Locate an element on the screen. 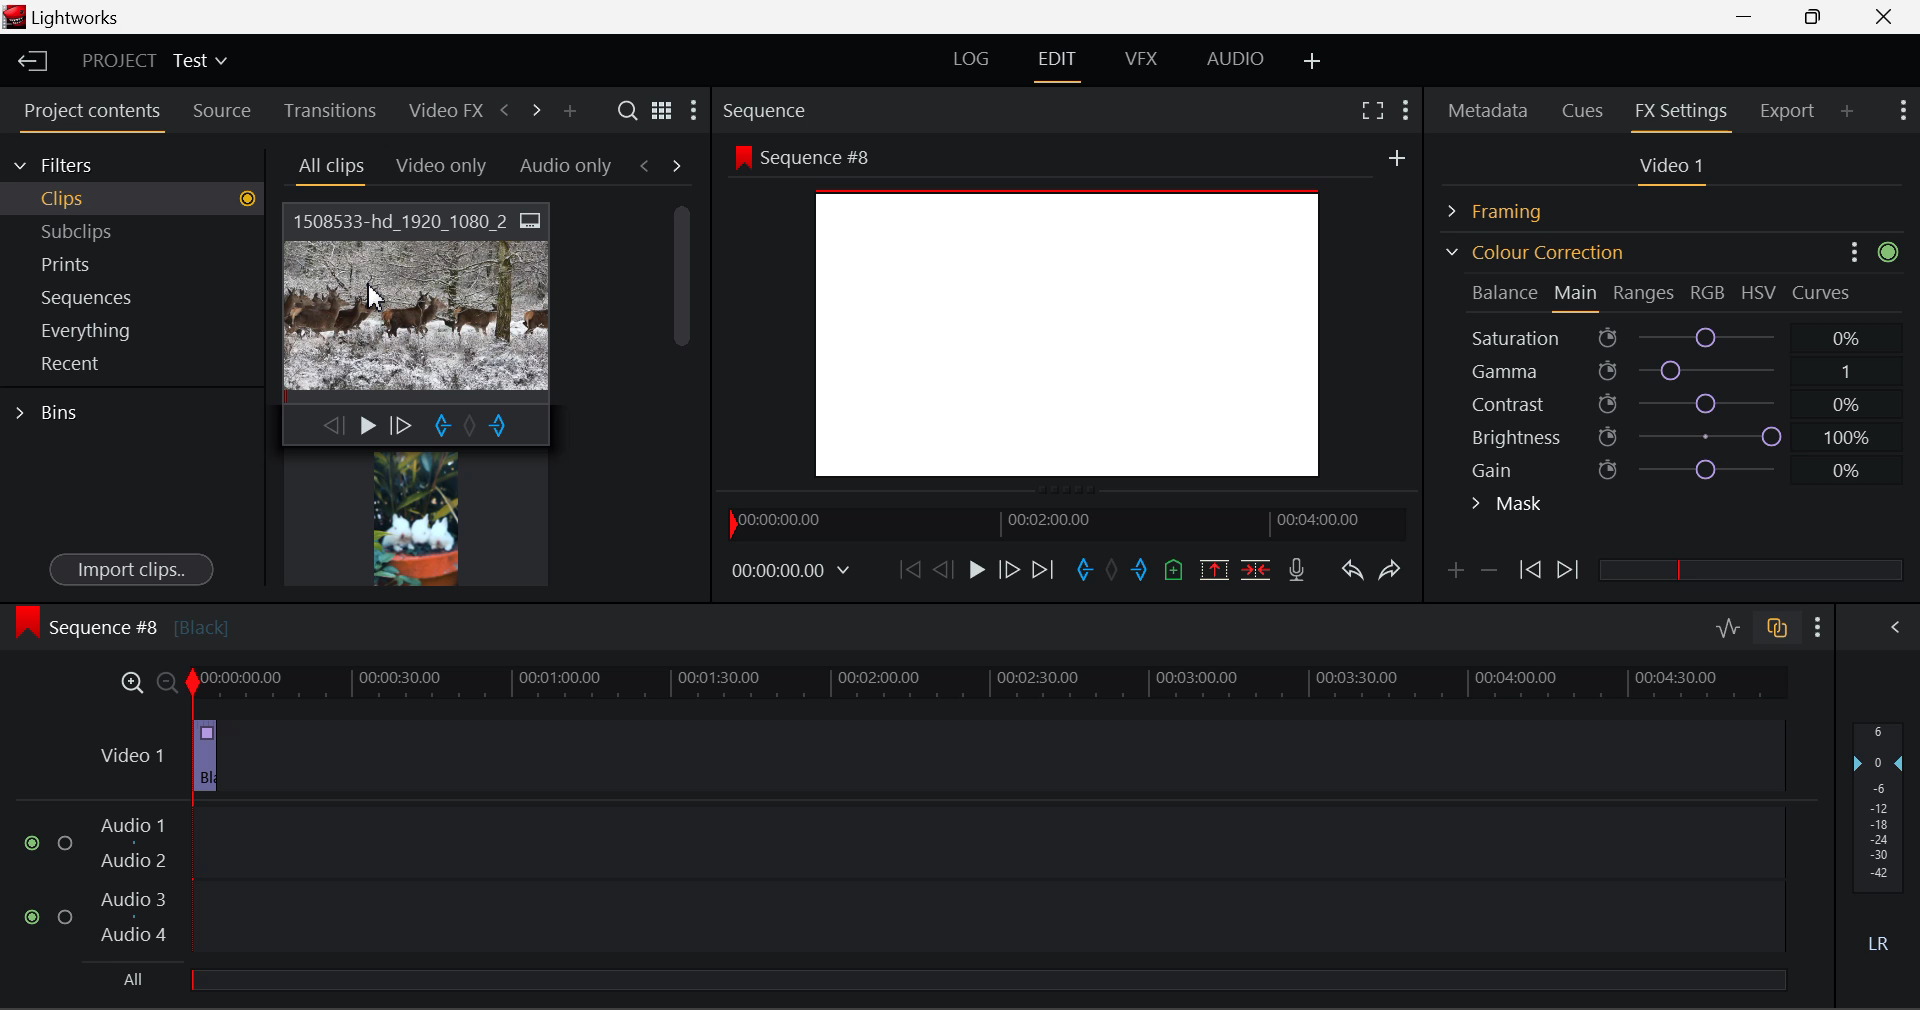 This screenshot has width=1920, height=1010. FX Settings Panel Open is located at coordinates (1682, 113).